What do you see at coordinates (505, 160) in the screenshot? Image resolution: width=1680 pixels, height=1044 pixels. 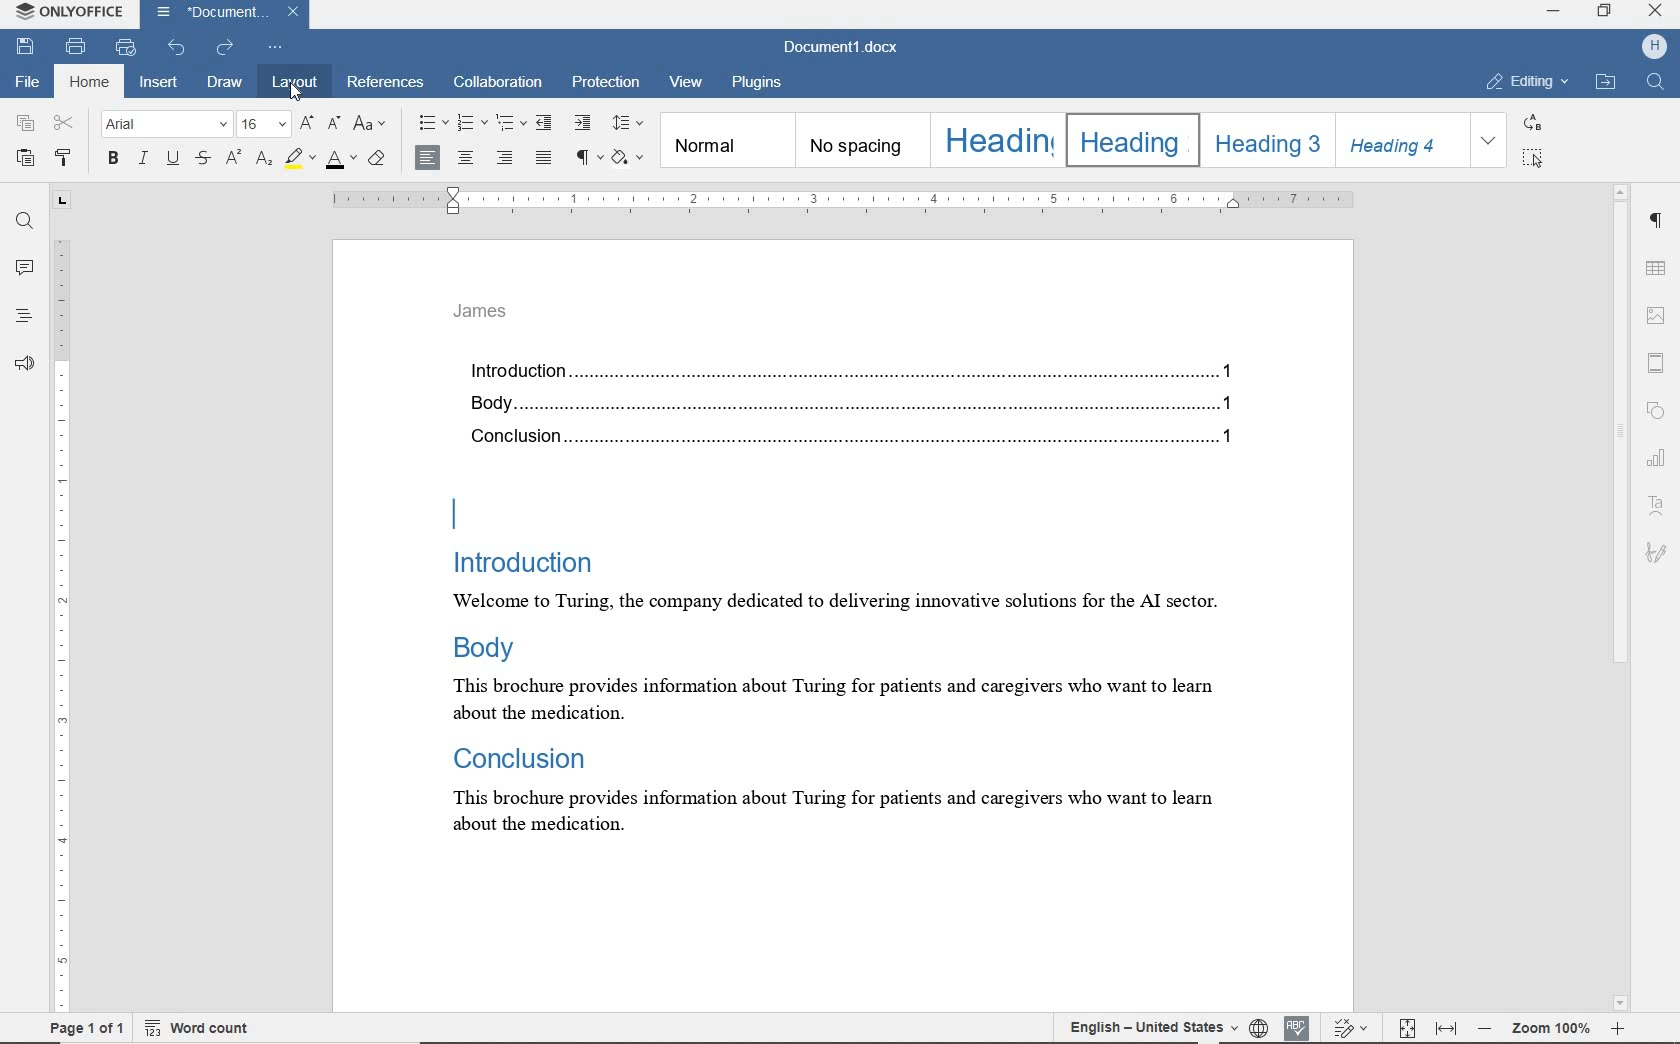 I see `align right` at bounding box center [505, 160].